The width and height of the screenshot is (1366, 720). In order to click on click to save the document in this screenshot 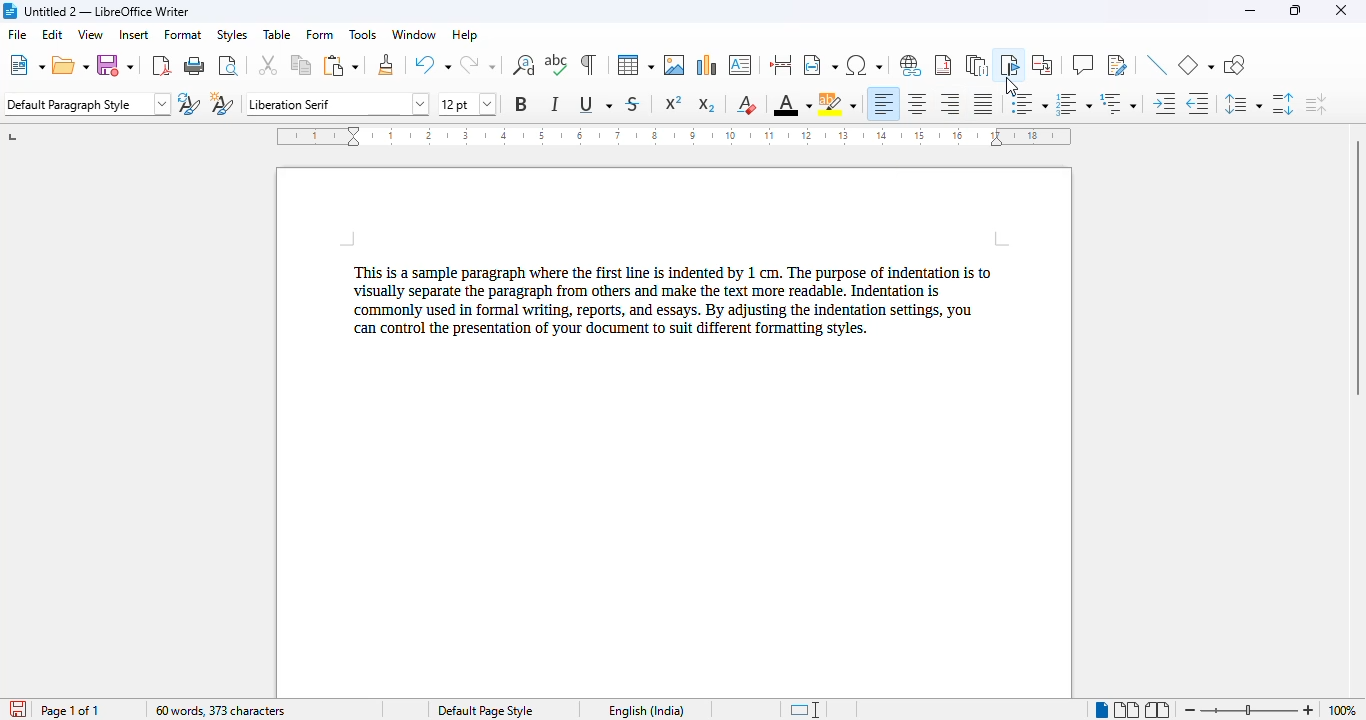, I will do `click(18, 709)`.